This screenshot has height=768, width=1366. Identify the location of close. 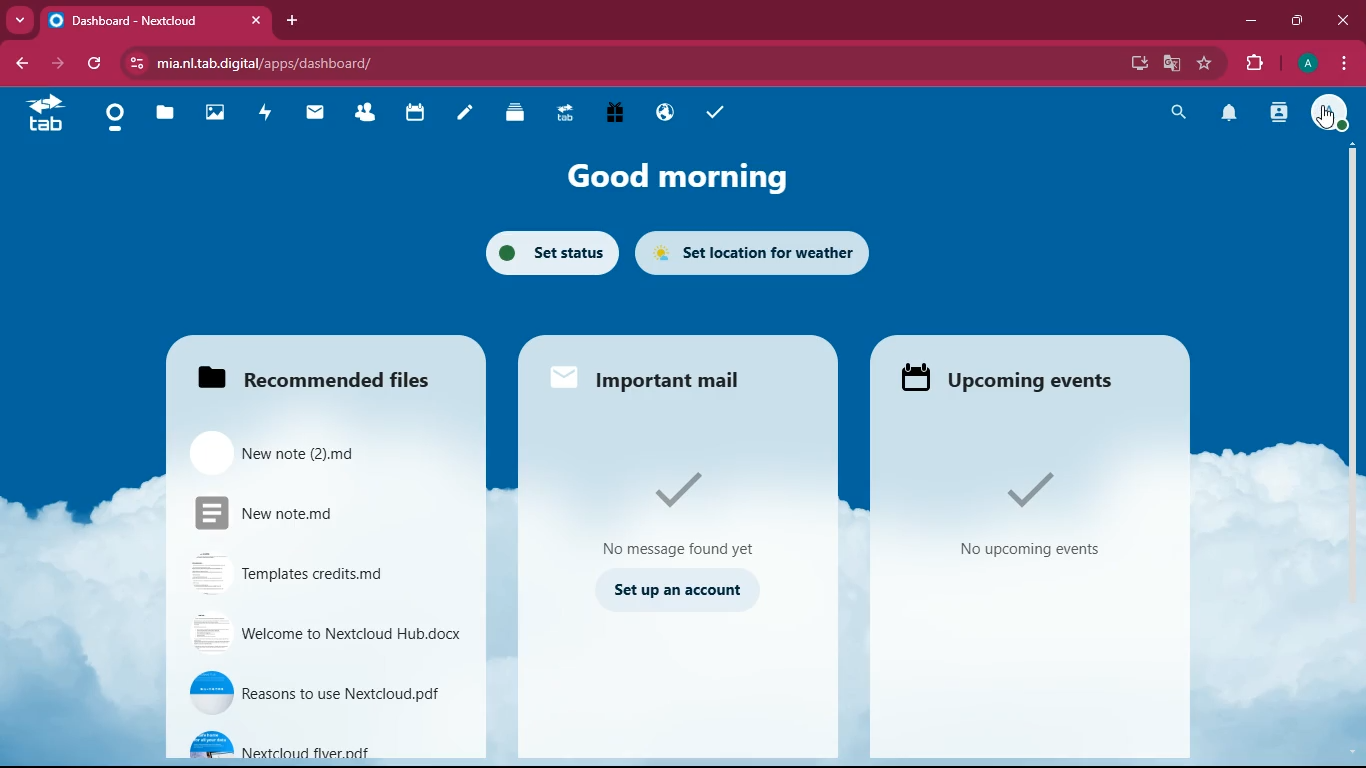
(254, 21).